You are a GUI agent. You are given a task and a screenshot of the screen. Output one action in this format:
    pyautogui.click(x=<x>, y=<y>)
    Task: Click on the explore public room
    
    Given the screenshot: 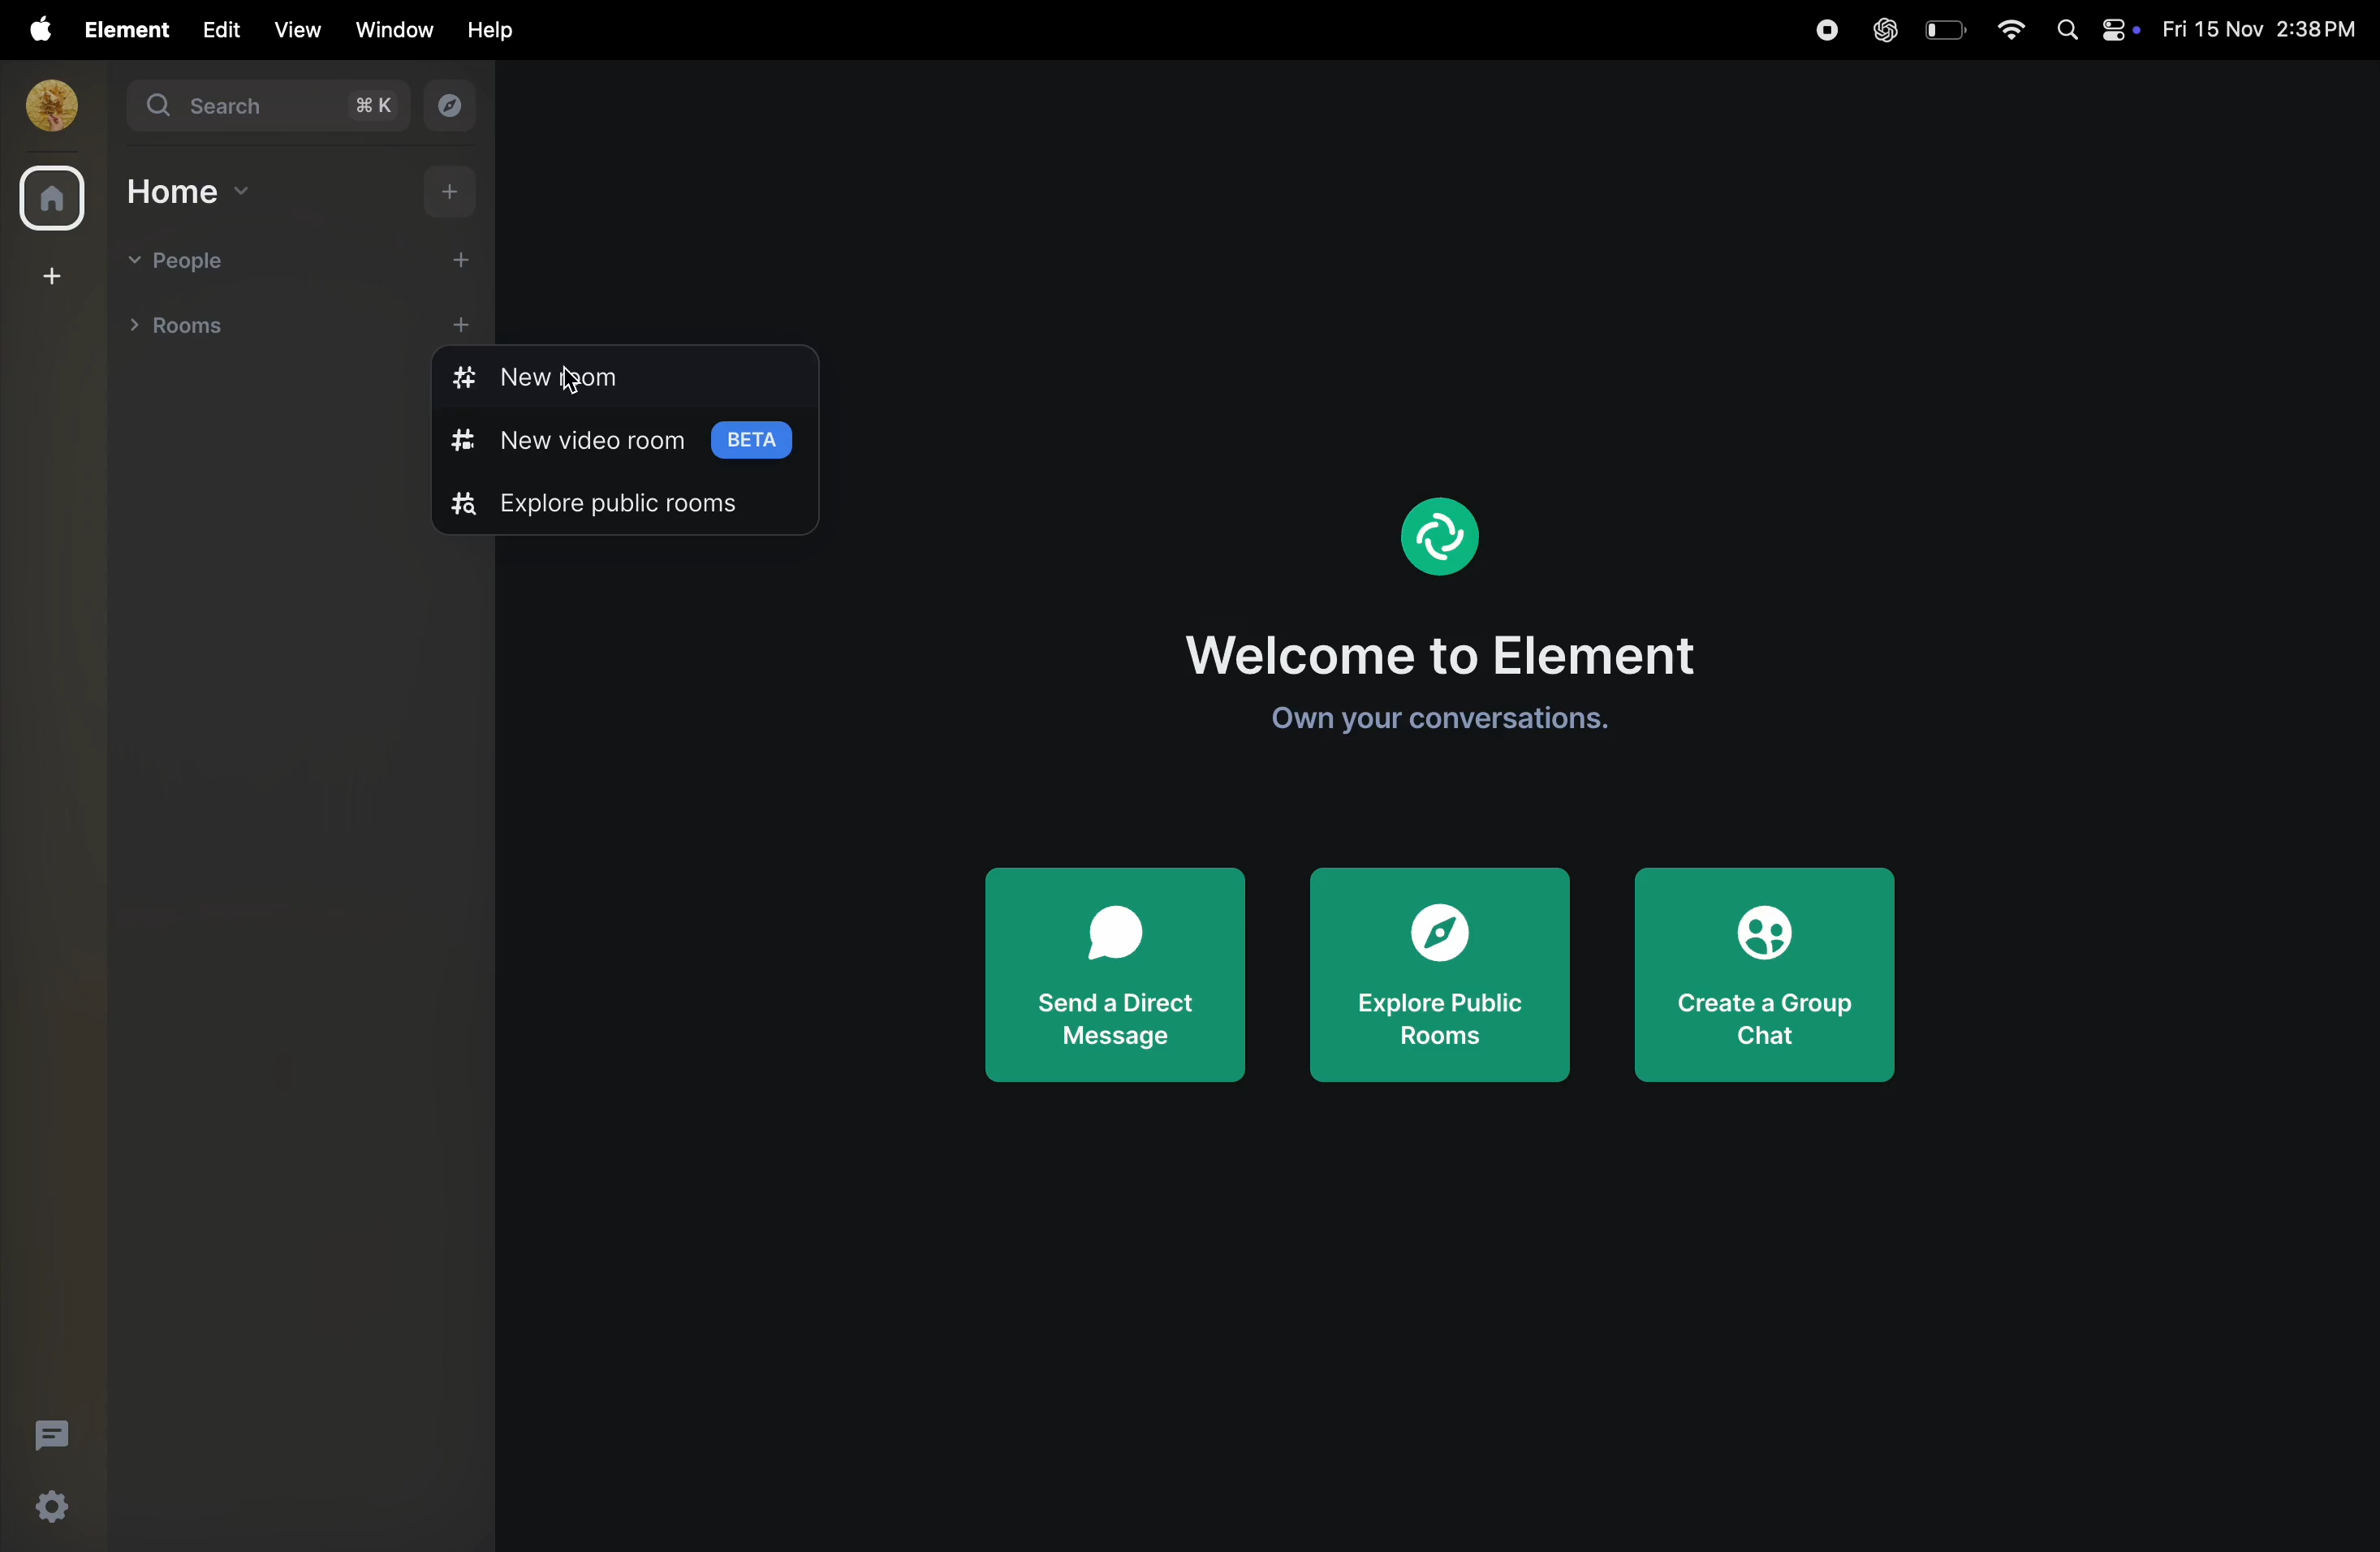 What is the action you would take?
    pyautogui.click(x=613, y=508)
    